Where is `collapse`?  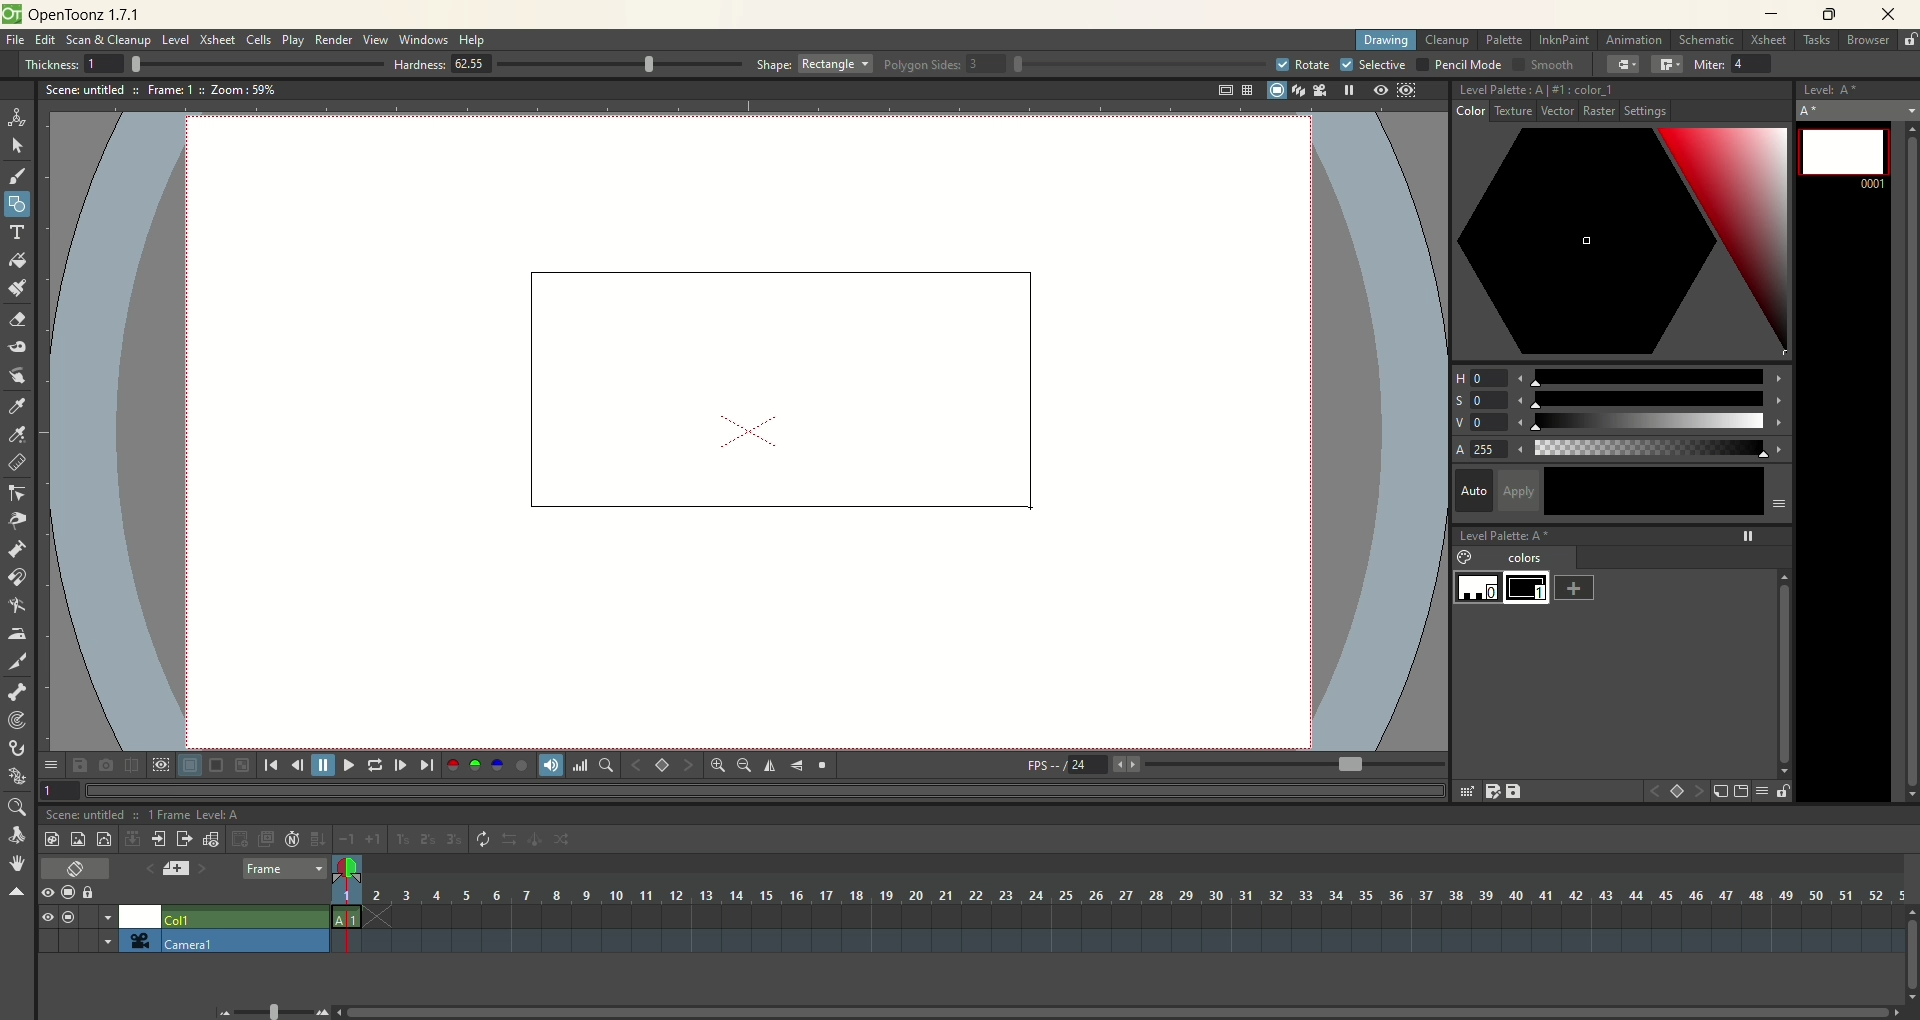
collapse is located at coordinates (132, 838).